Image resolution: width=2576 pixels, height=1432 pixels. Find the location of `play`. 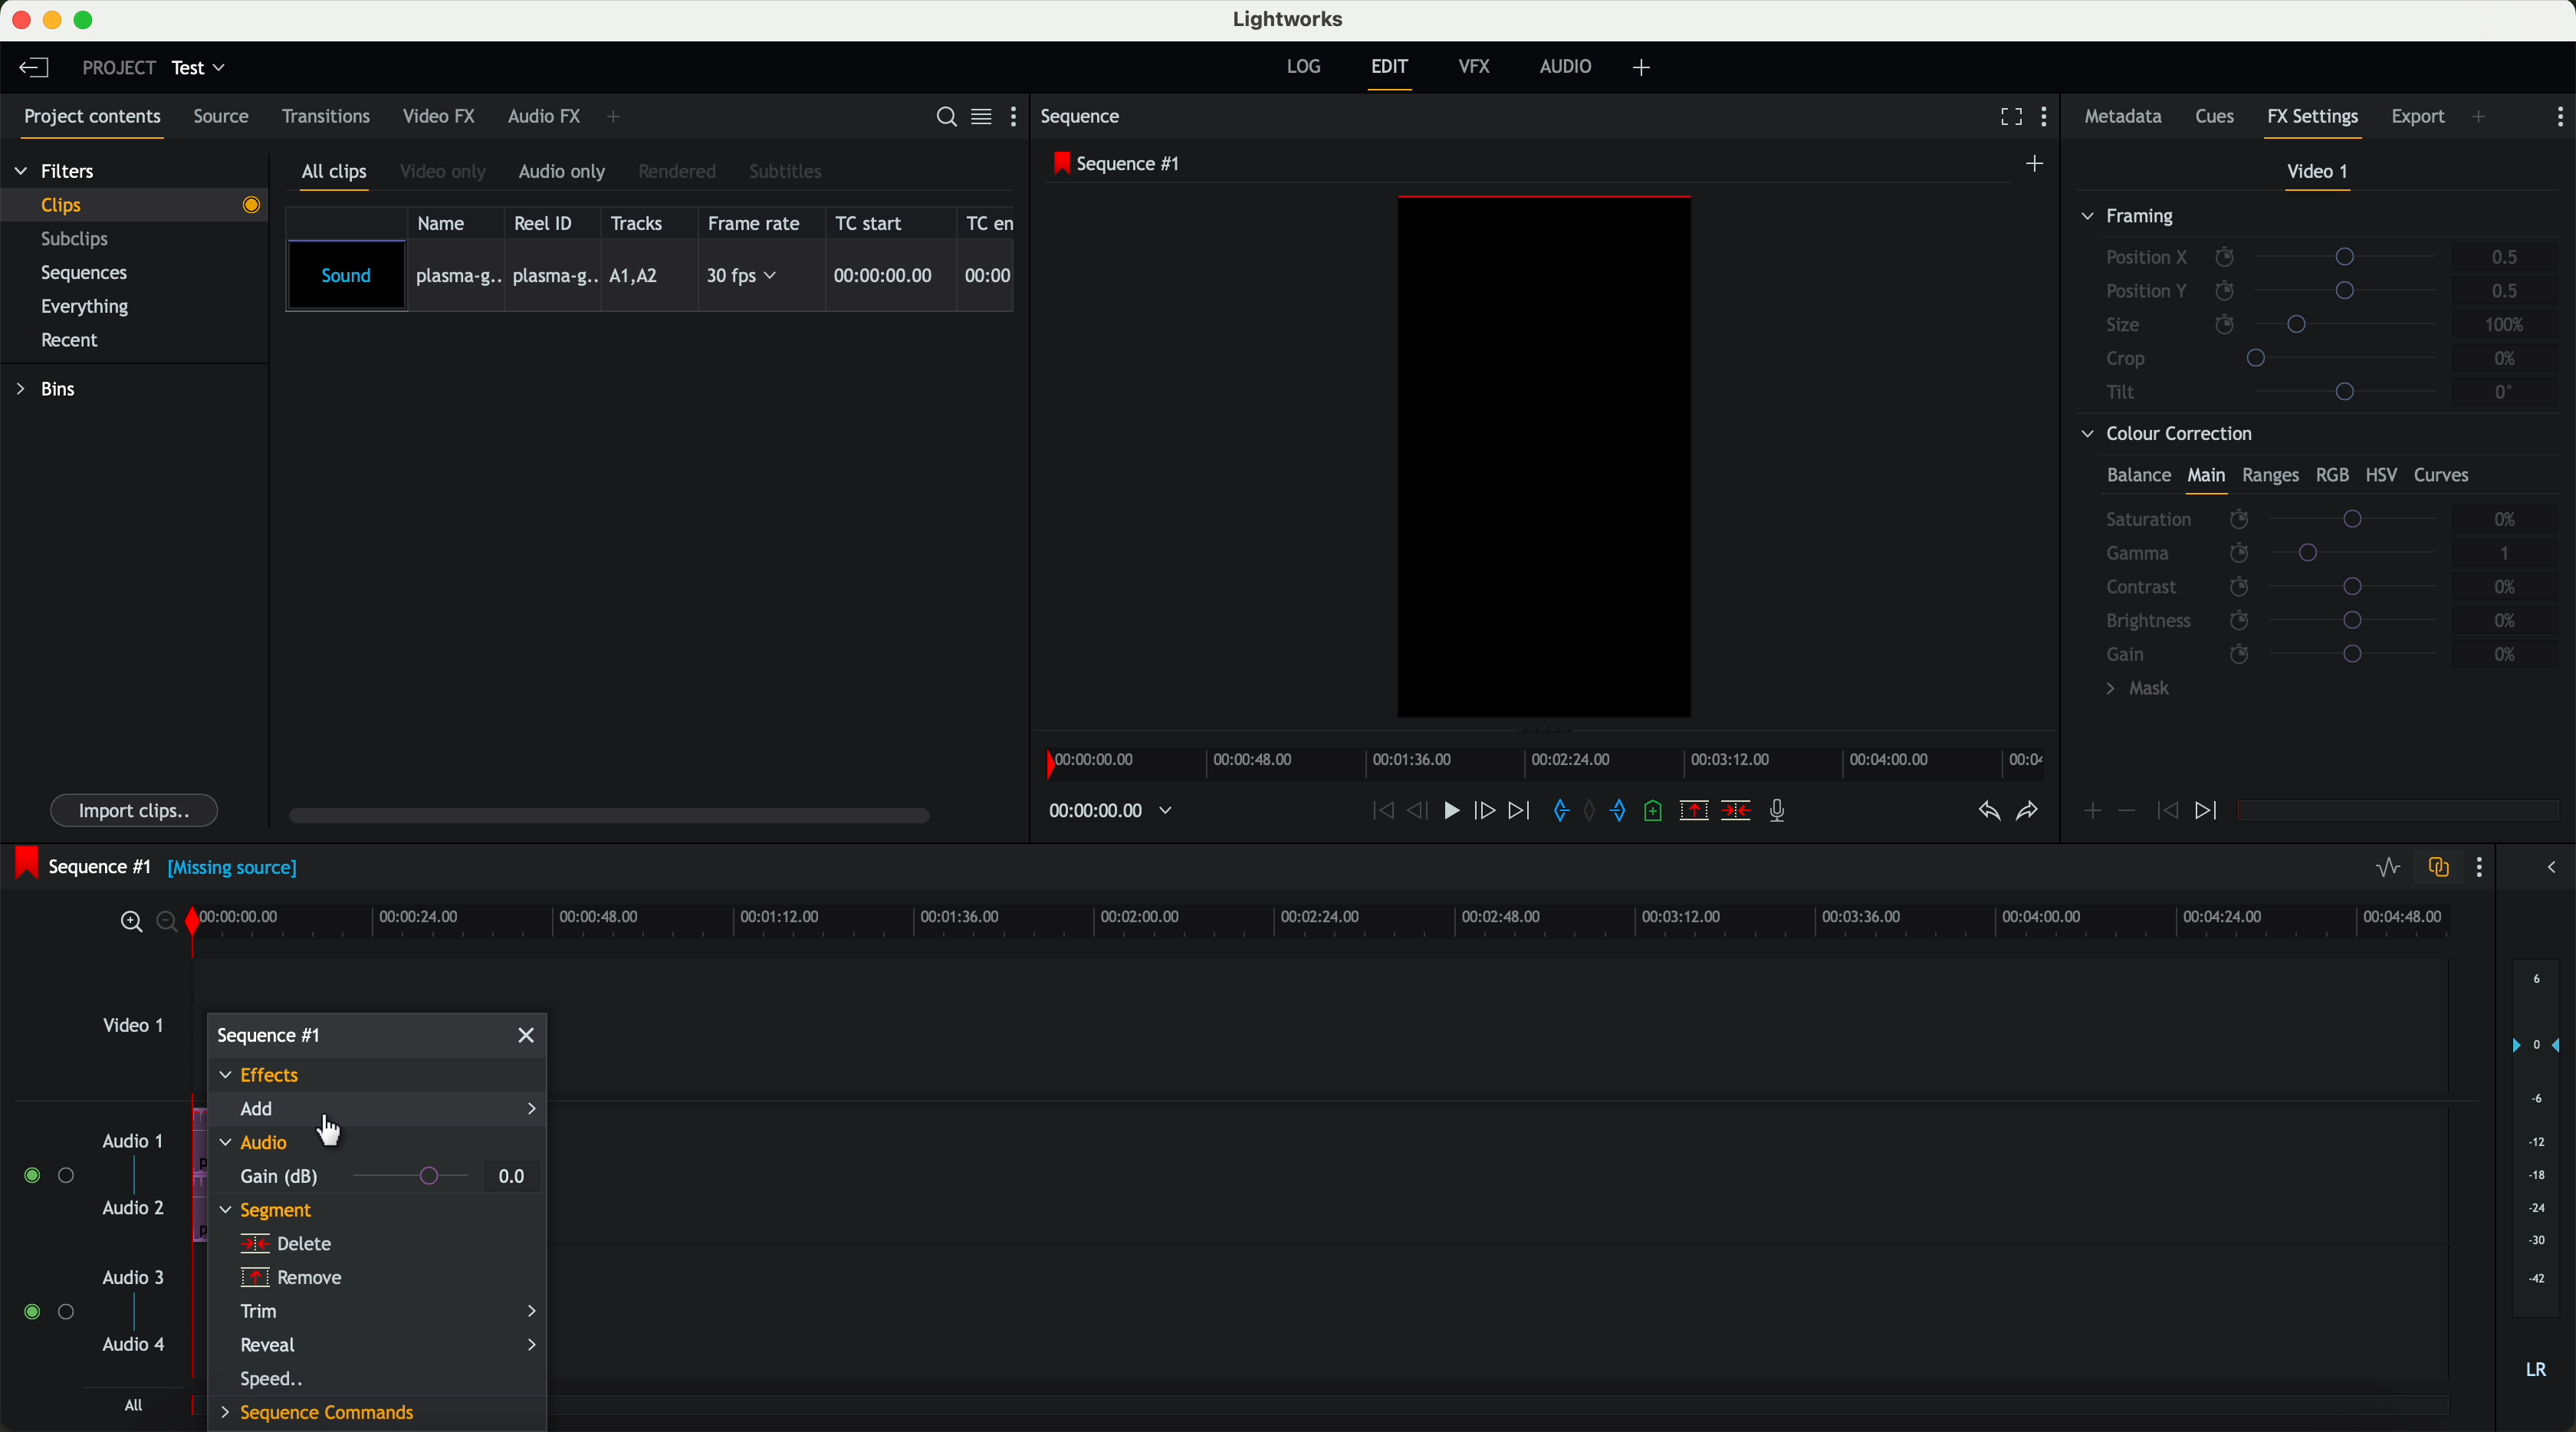

play is located at coordinates (1457, 813).